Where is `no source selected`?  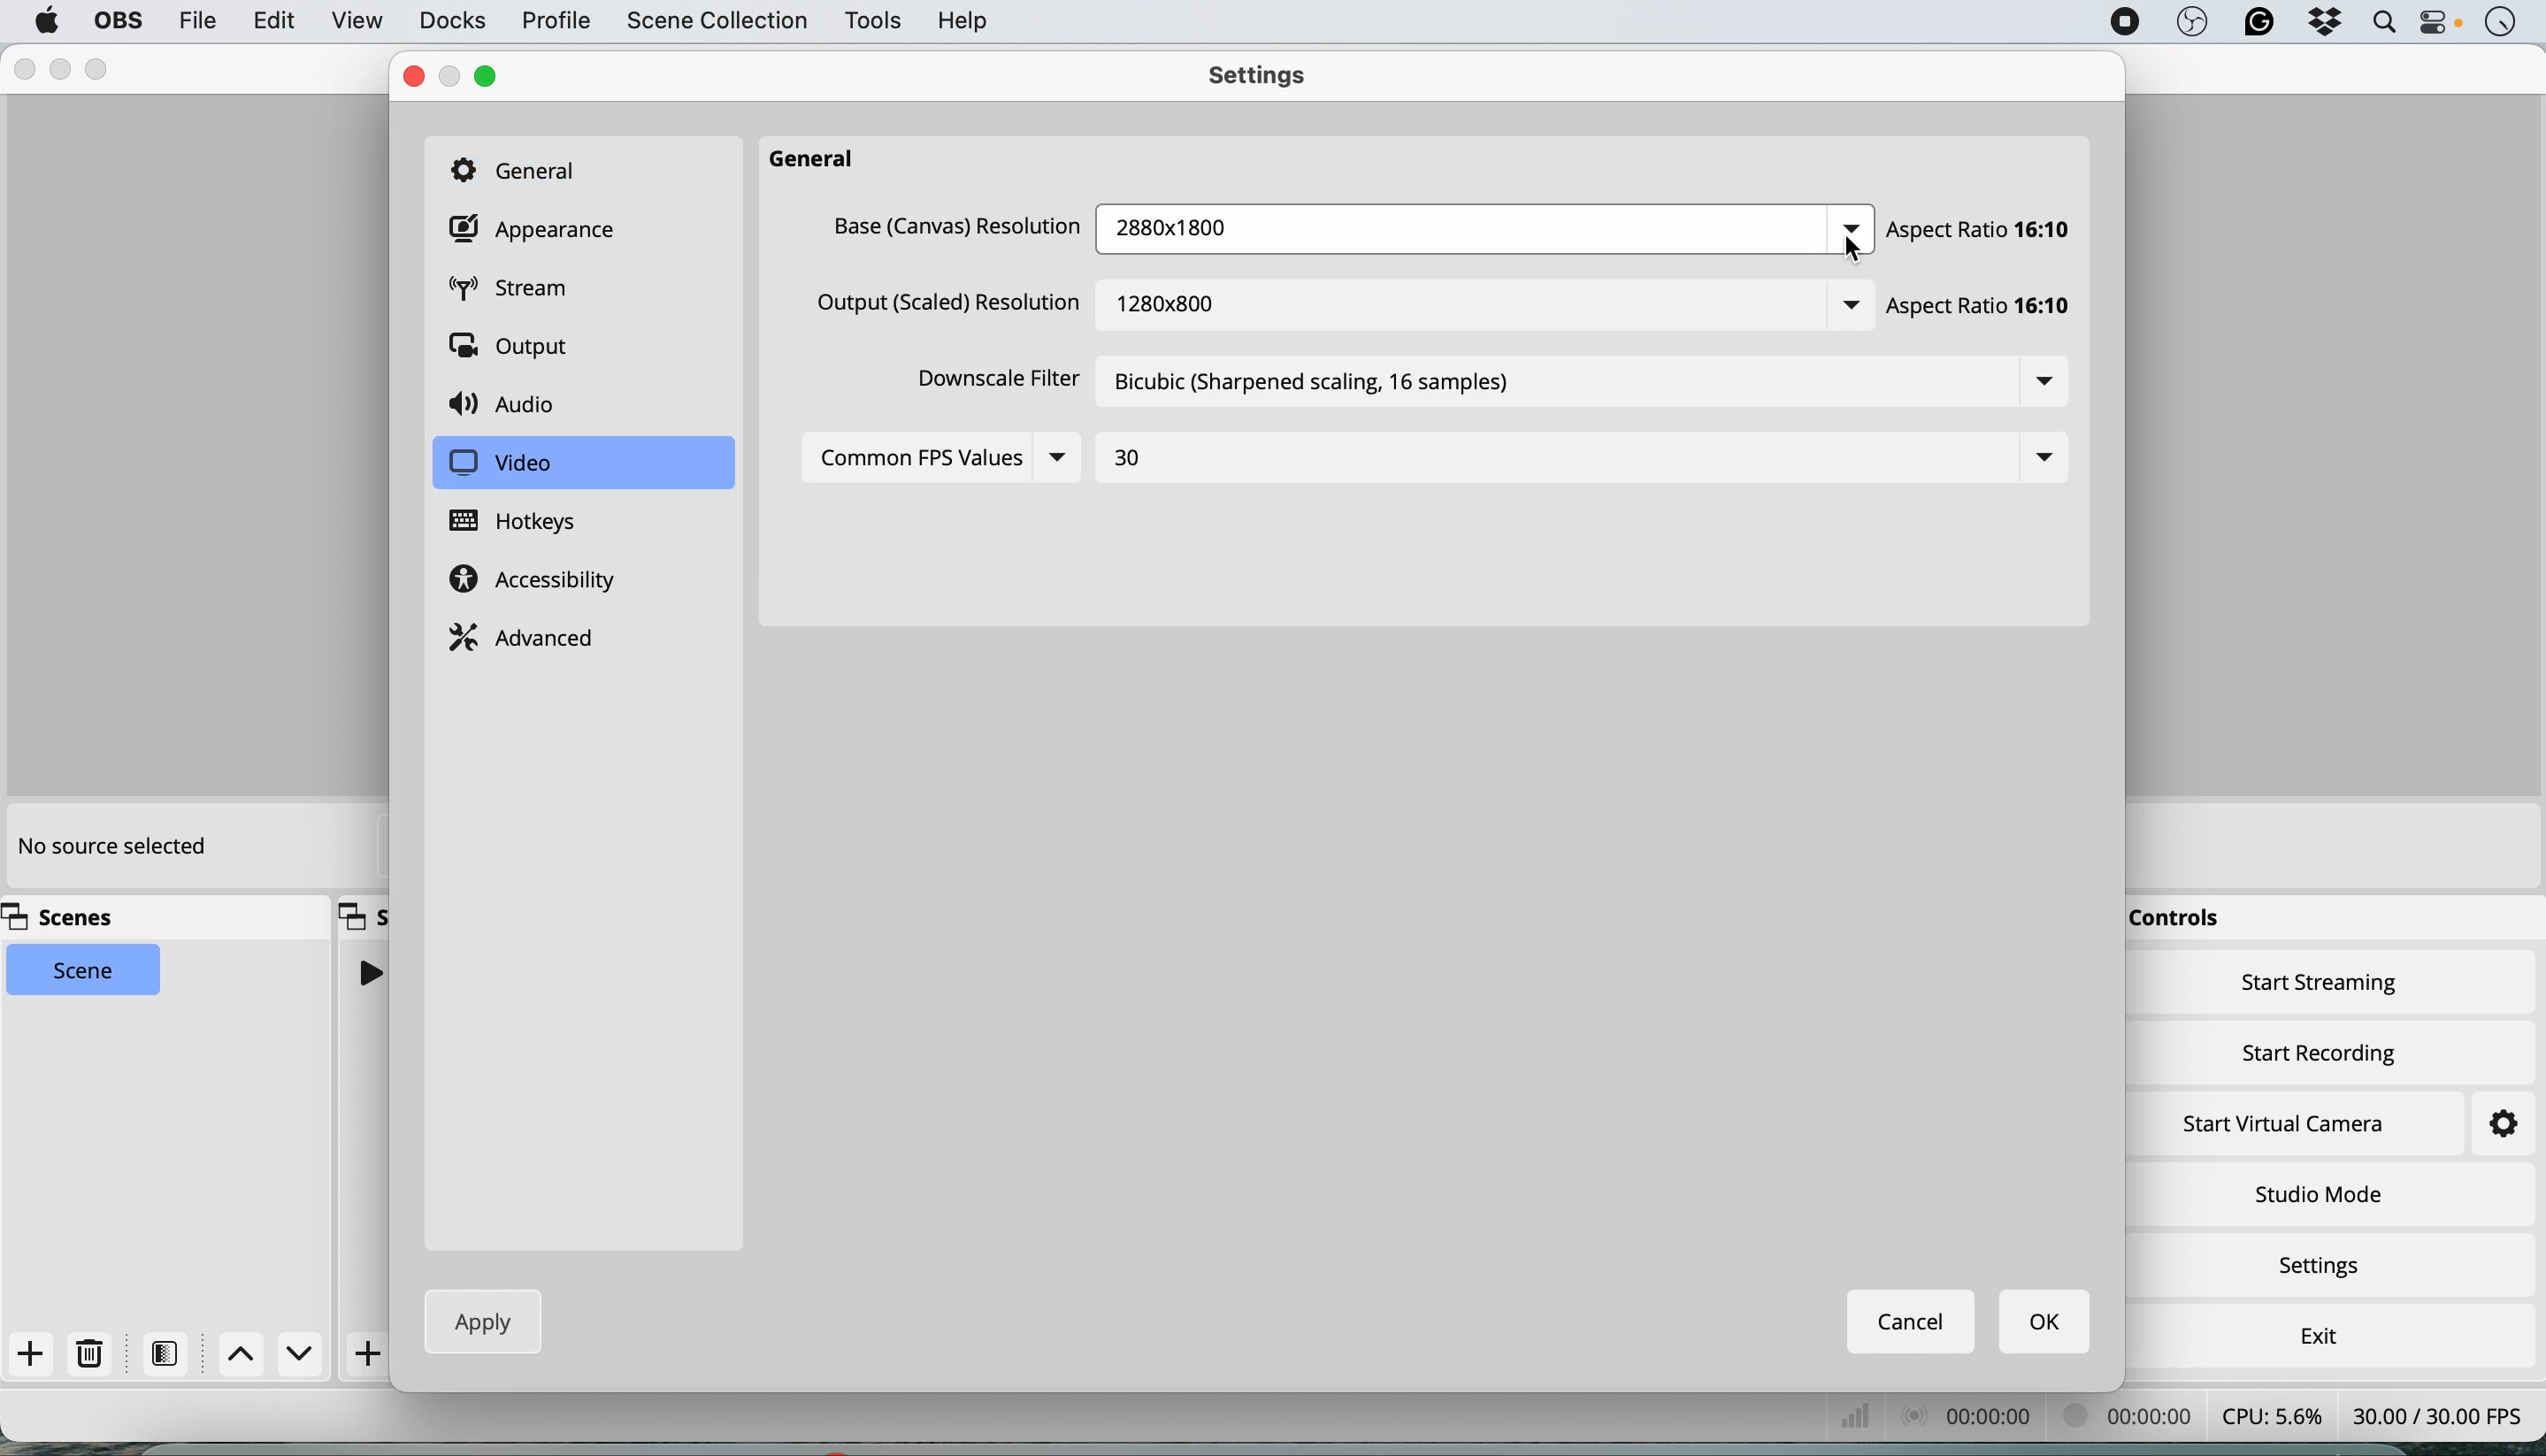
no source selected is located at coordinates (110, 848).